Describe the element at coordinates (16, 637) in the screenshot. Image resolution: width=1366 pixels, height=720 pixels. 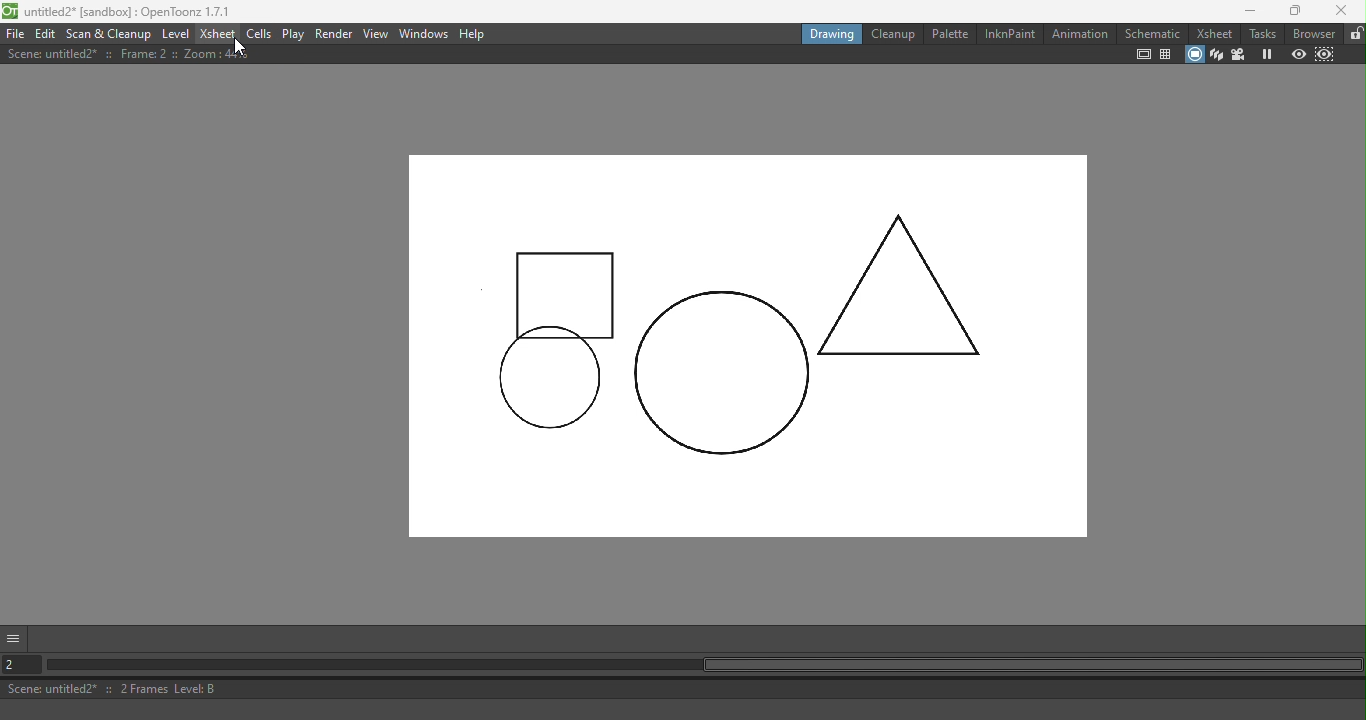
I see `More options` at that location.